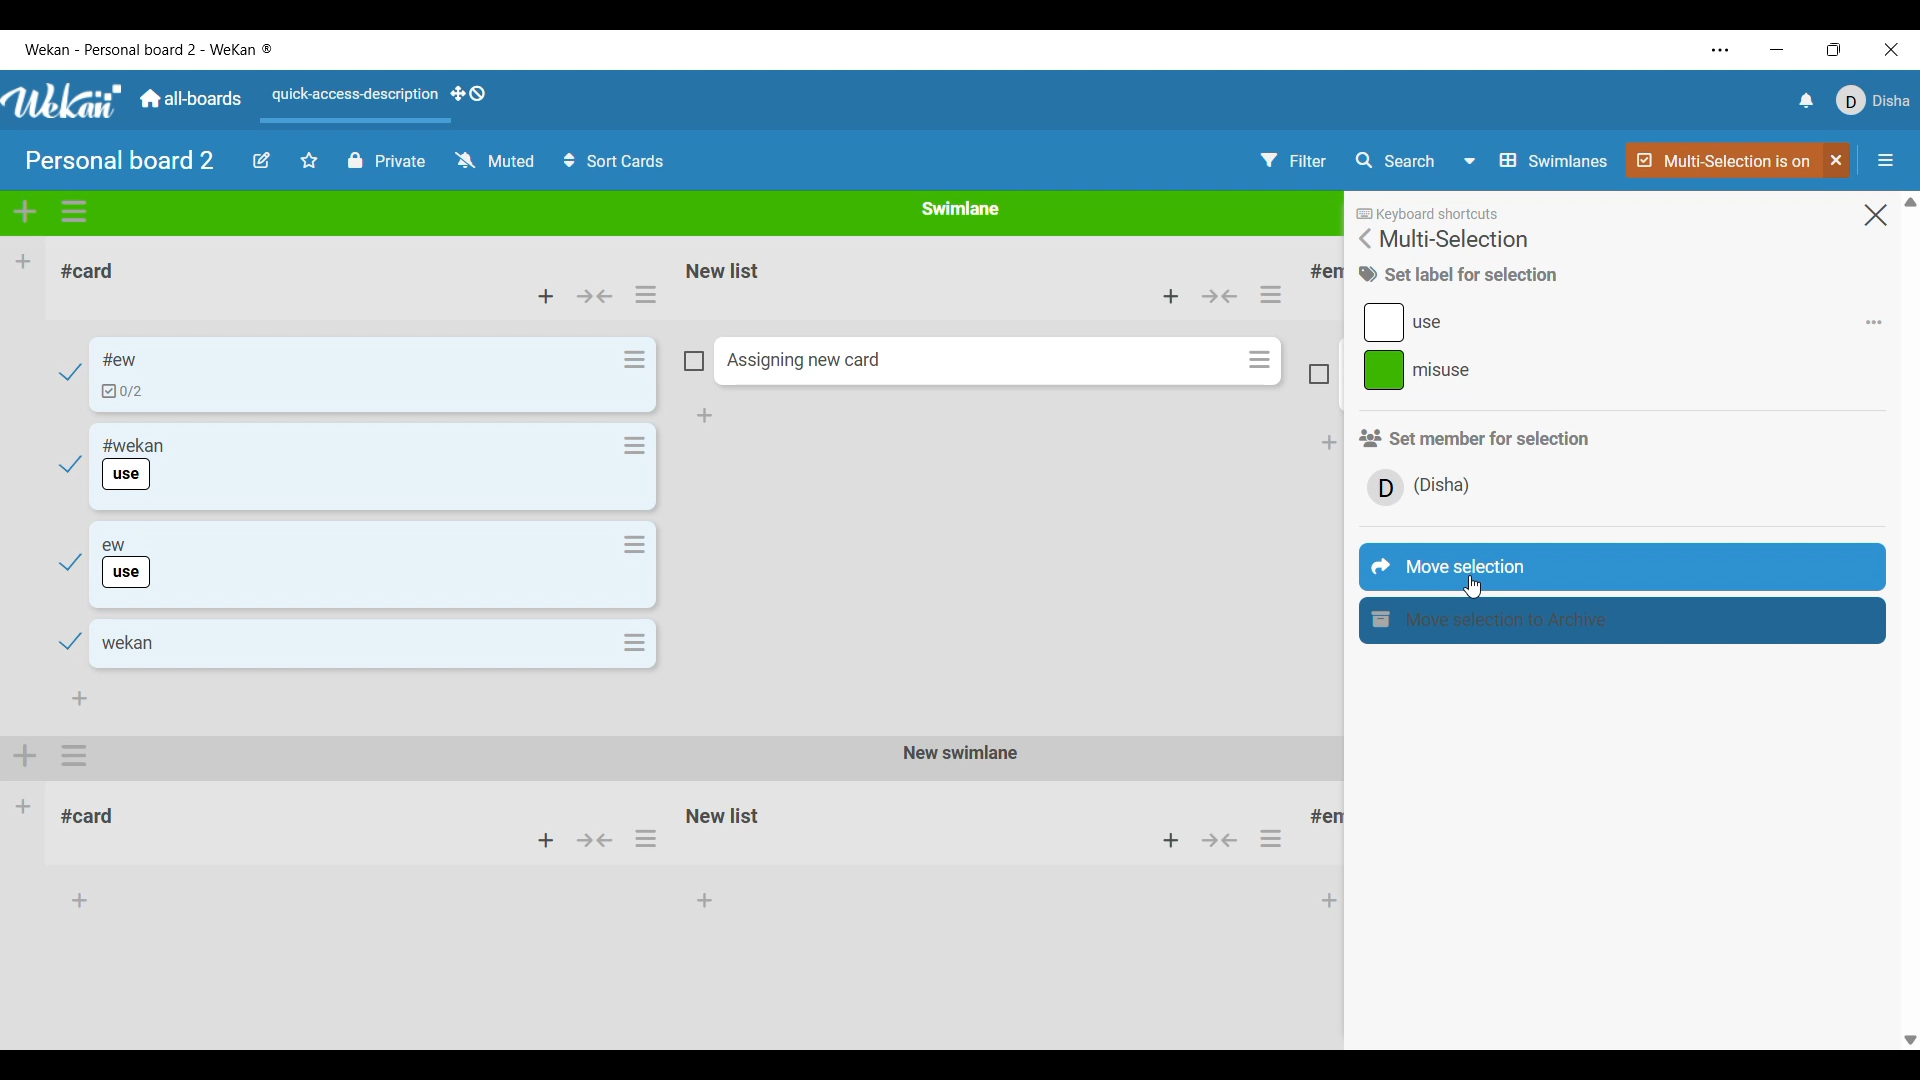  Describe the element at coordinates (634, 500) in the screenshot. I see `Card actions for respective card in the list` at that location.